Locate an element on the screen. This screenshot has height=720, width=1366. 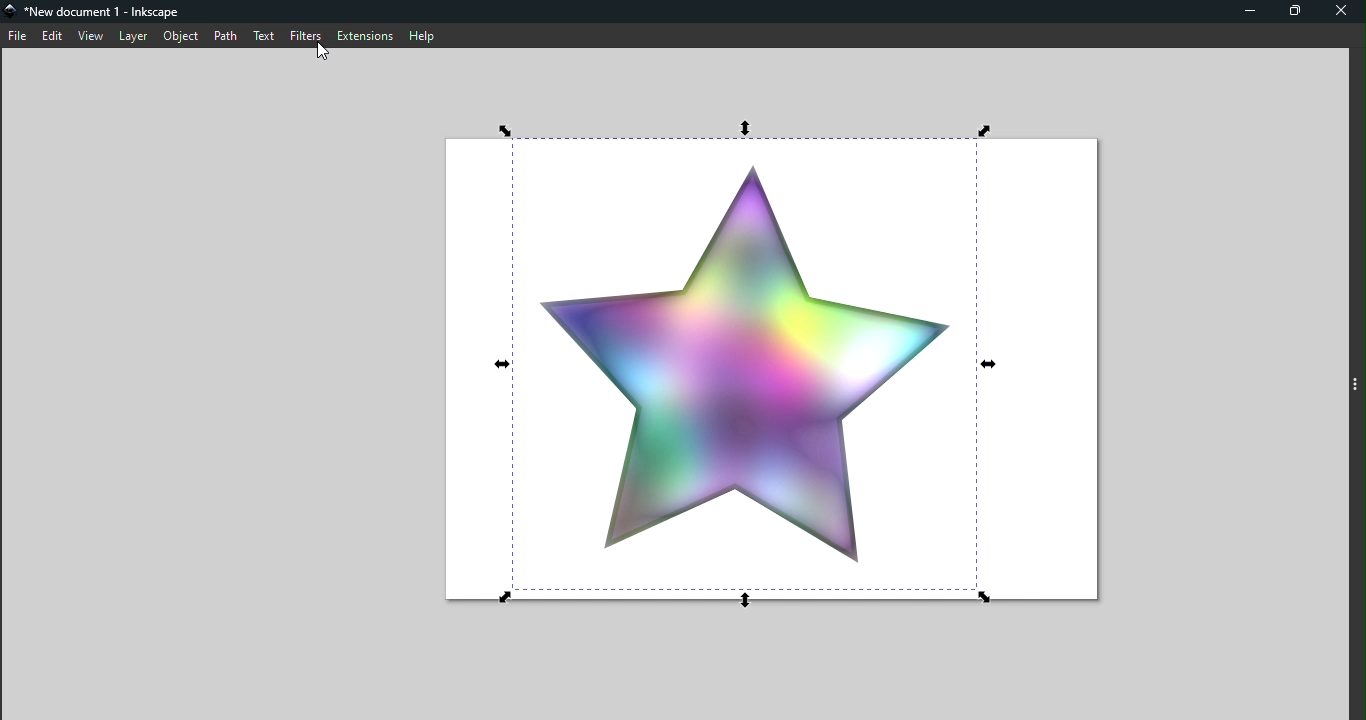
Layer is located at coordinates (134, 36).